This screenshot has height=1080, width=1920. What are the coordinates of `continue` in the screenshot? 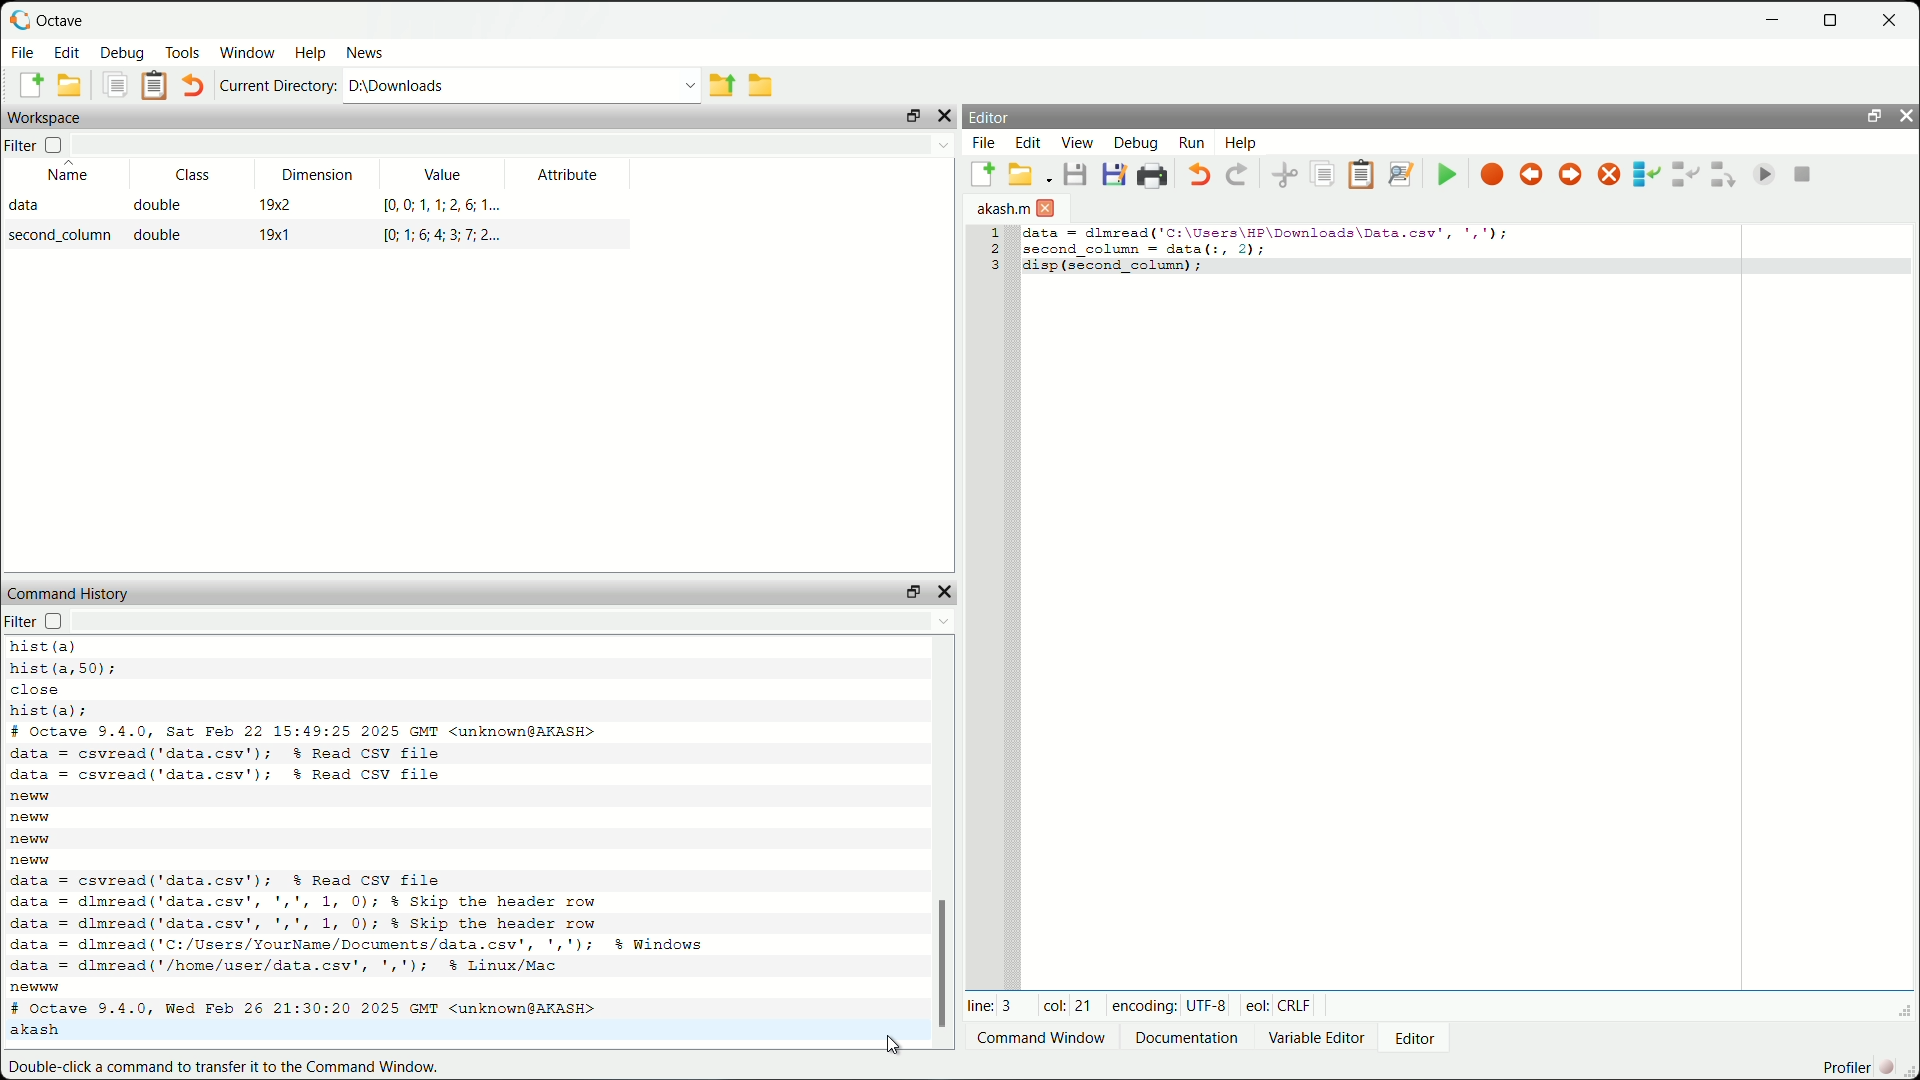 It's located at (1768, 170).